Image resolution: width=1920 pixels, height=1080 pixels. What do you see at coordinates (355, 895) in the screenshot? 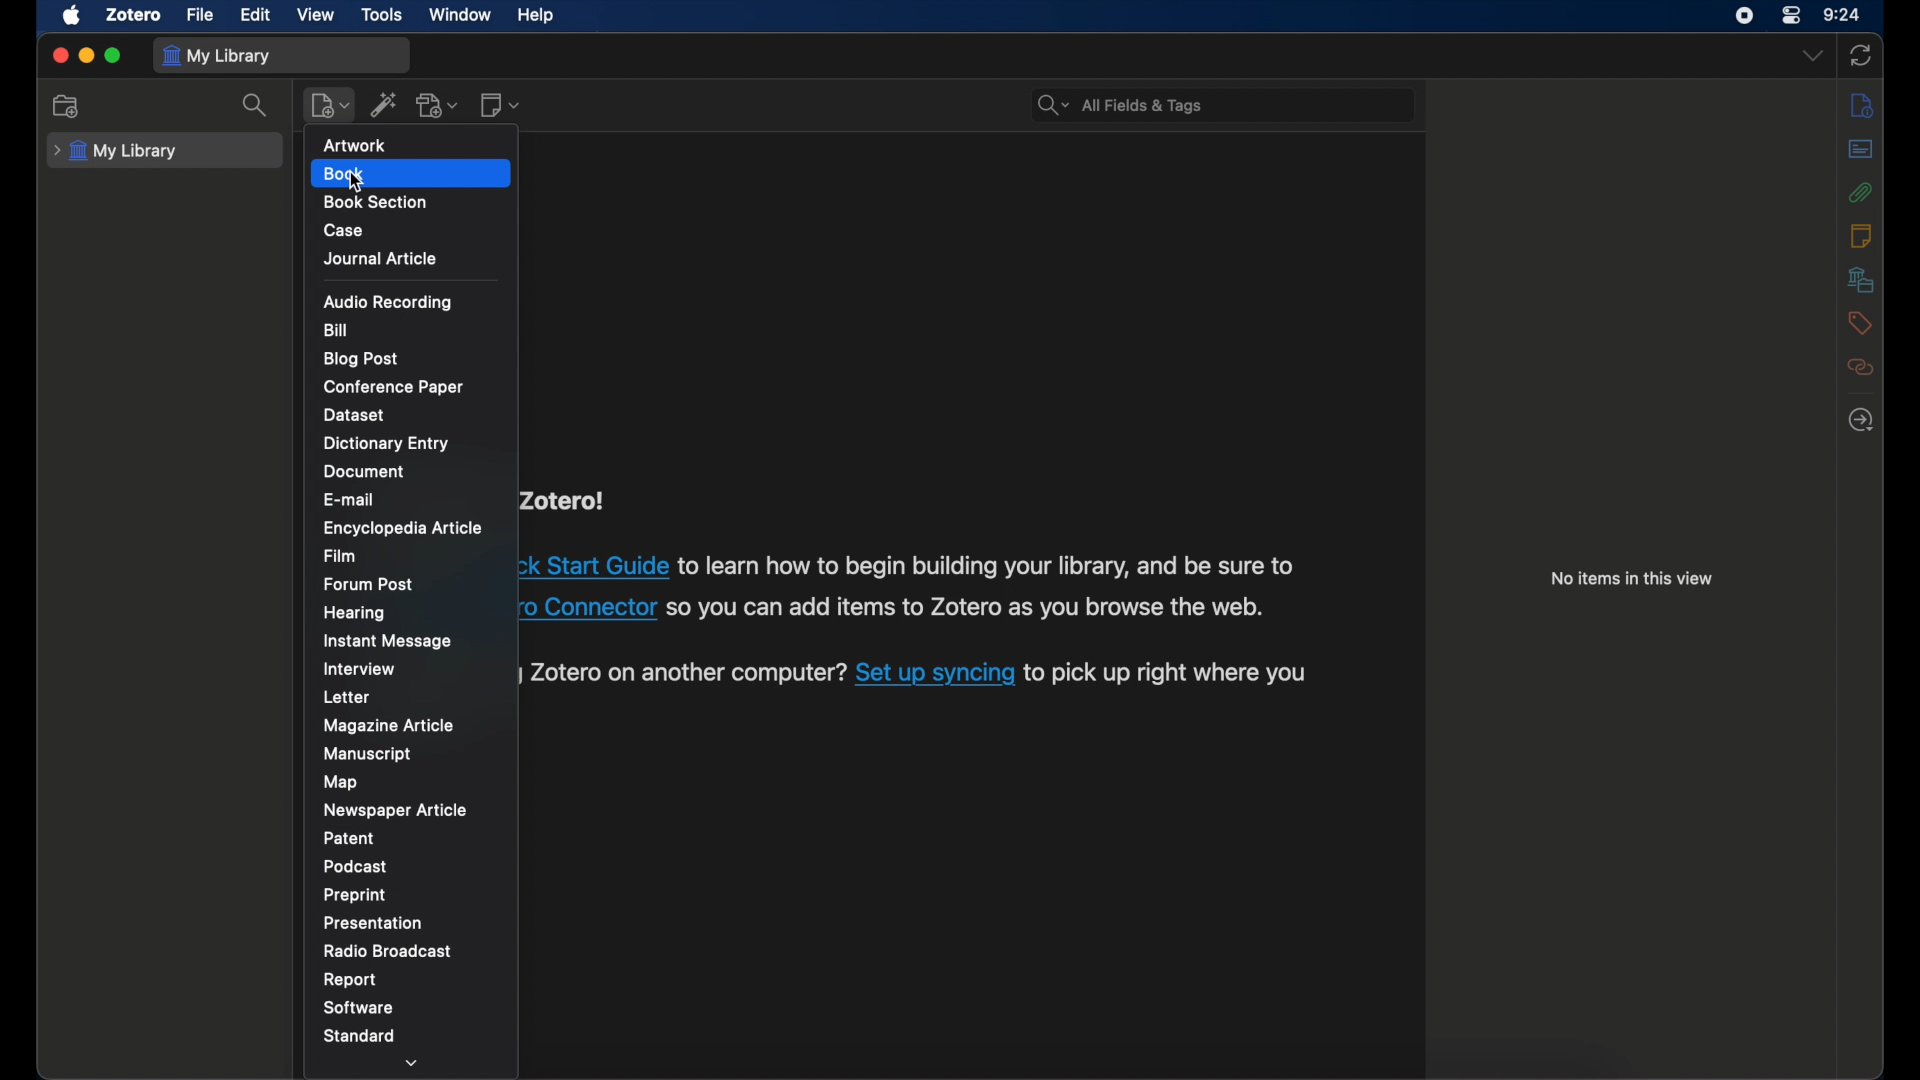
I see `preprint` at bounding box center [355, 895].